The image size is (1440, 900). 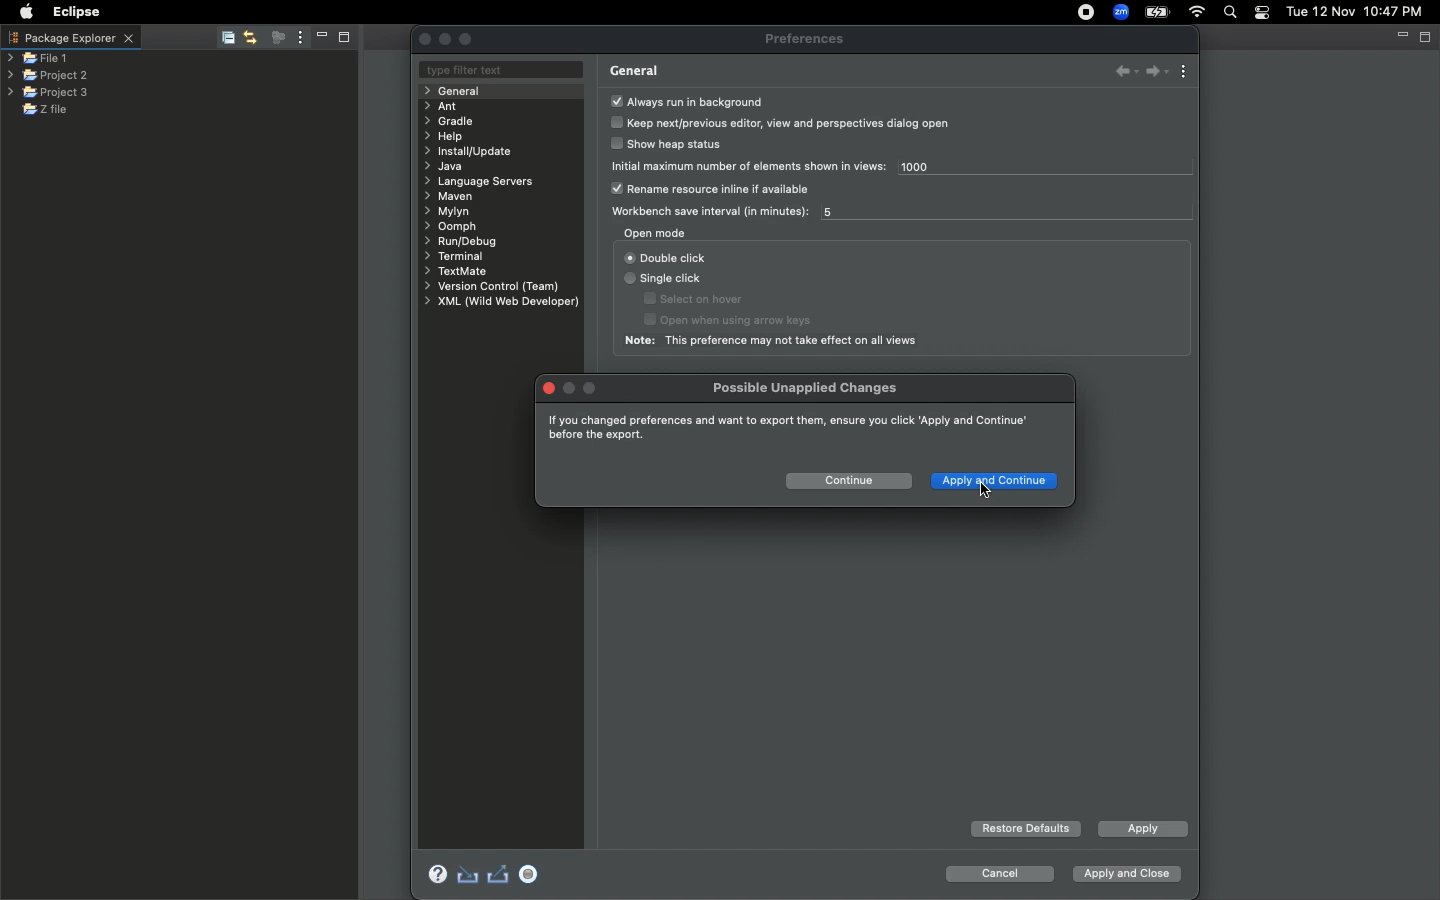 What do you see at coordinates (998, 874) in the screenshot?
I see `Cancel` at bounding box center [998, 874].